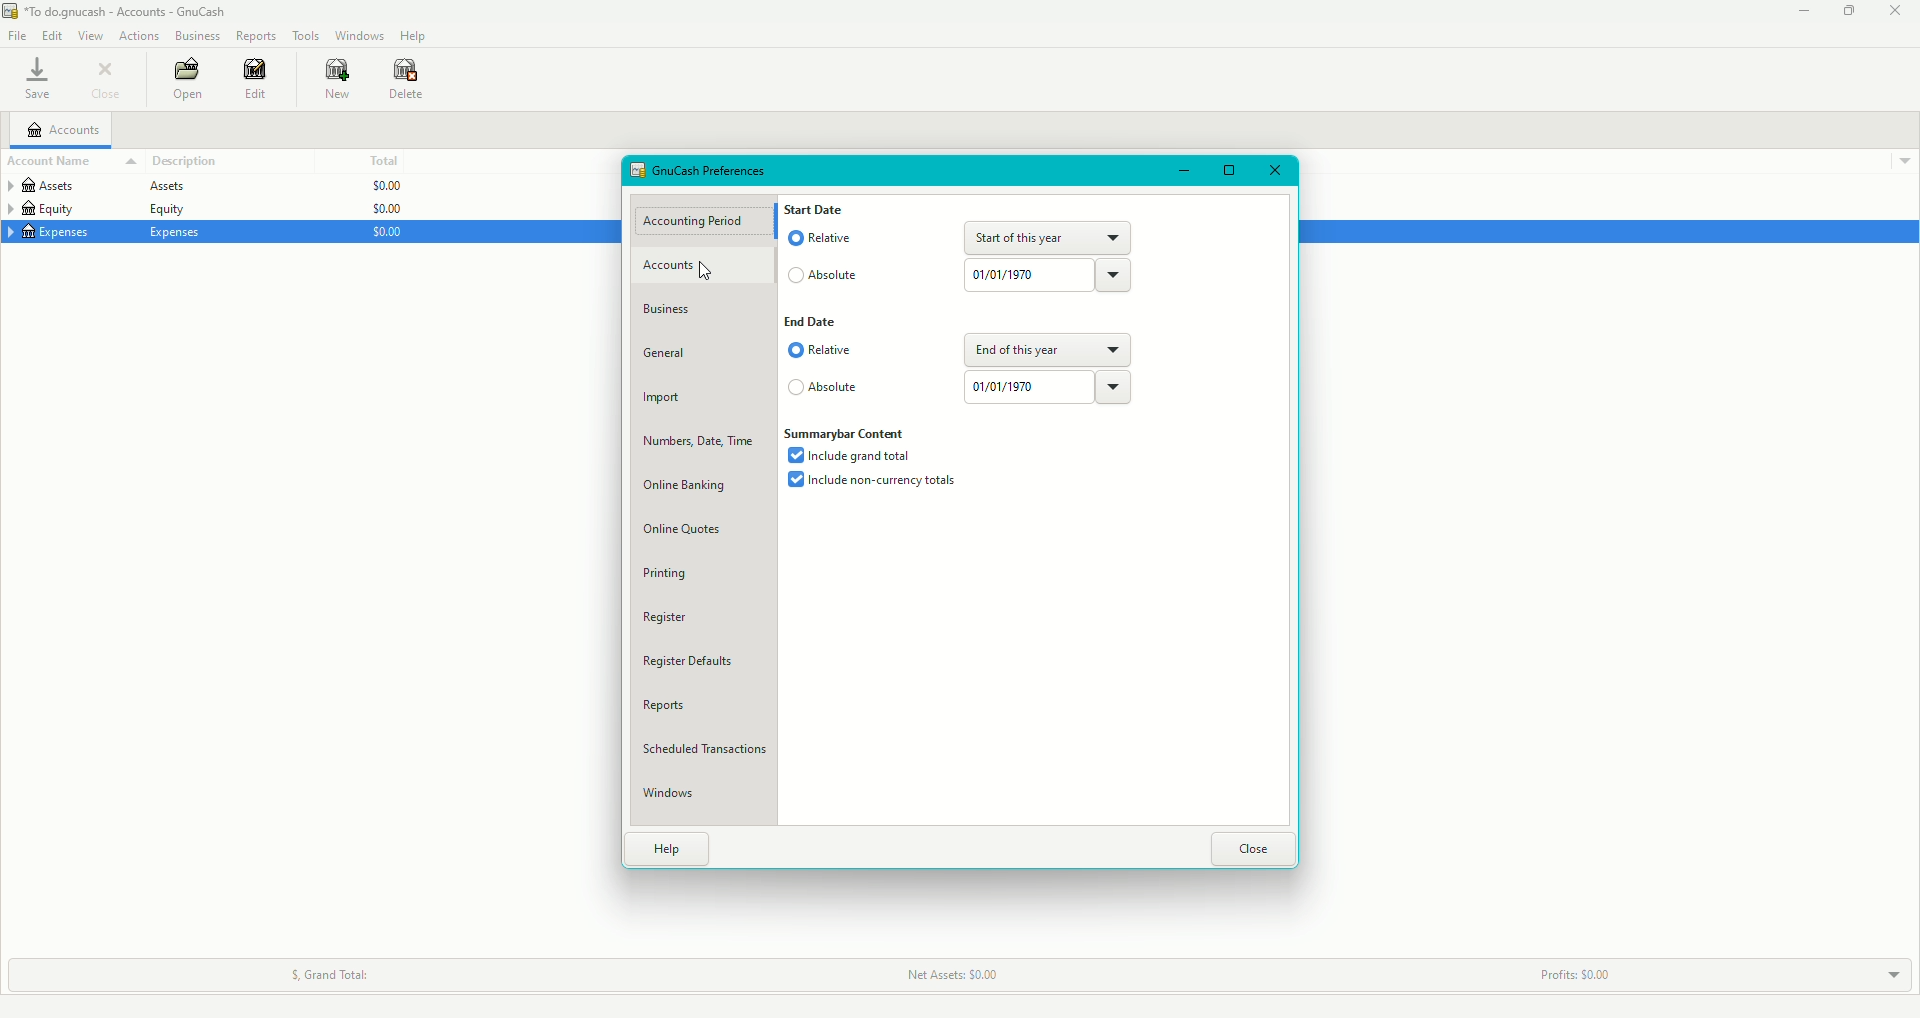 The width and height of the screenshot is (1920, 1018). What do you see at coordinates (381, 160) in the screenshot?
I see `Total` at bounding box center [381, 160].